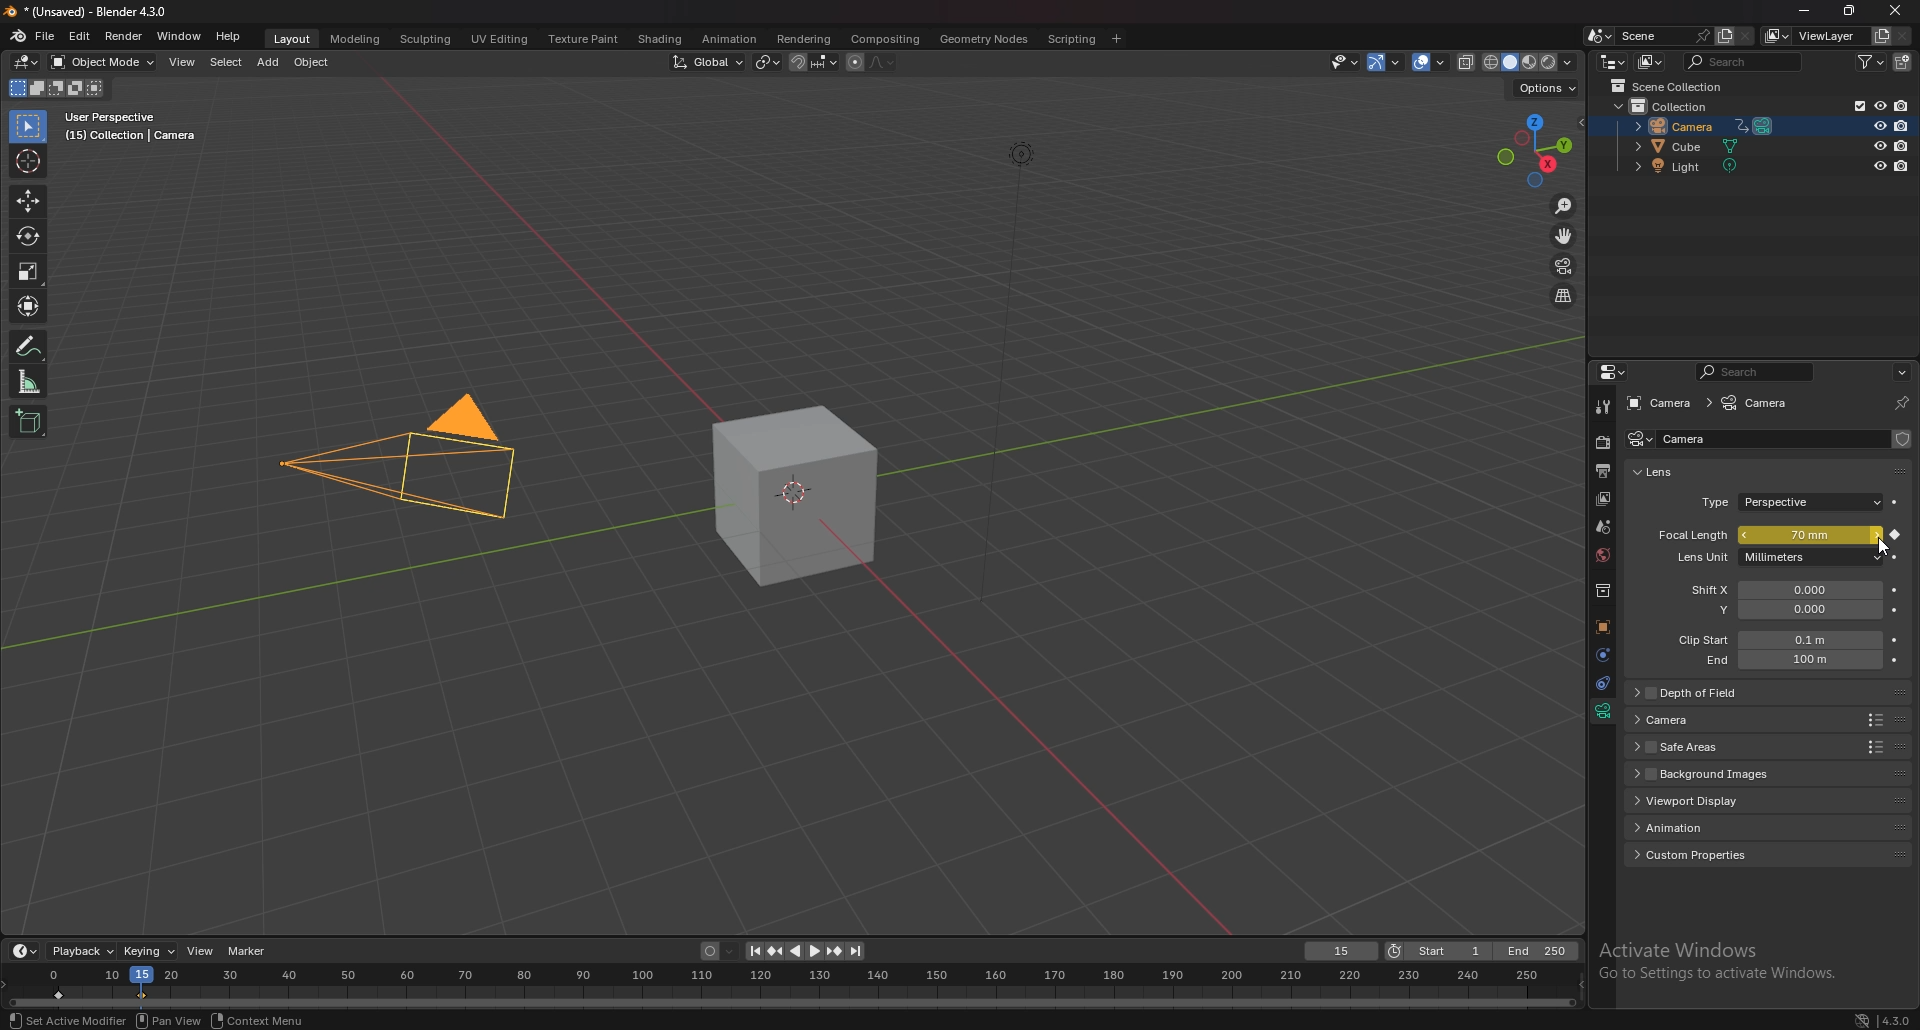 The height and width of the screenshot is (1030, 1920). What do you see at coordinates (1070, 39) in the screenshot?
I see `scripting` at bounding box center [1070, 39].